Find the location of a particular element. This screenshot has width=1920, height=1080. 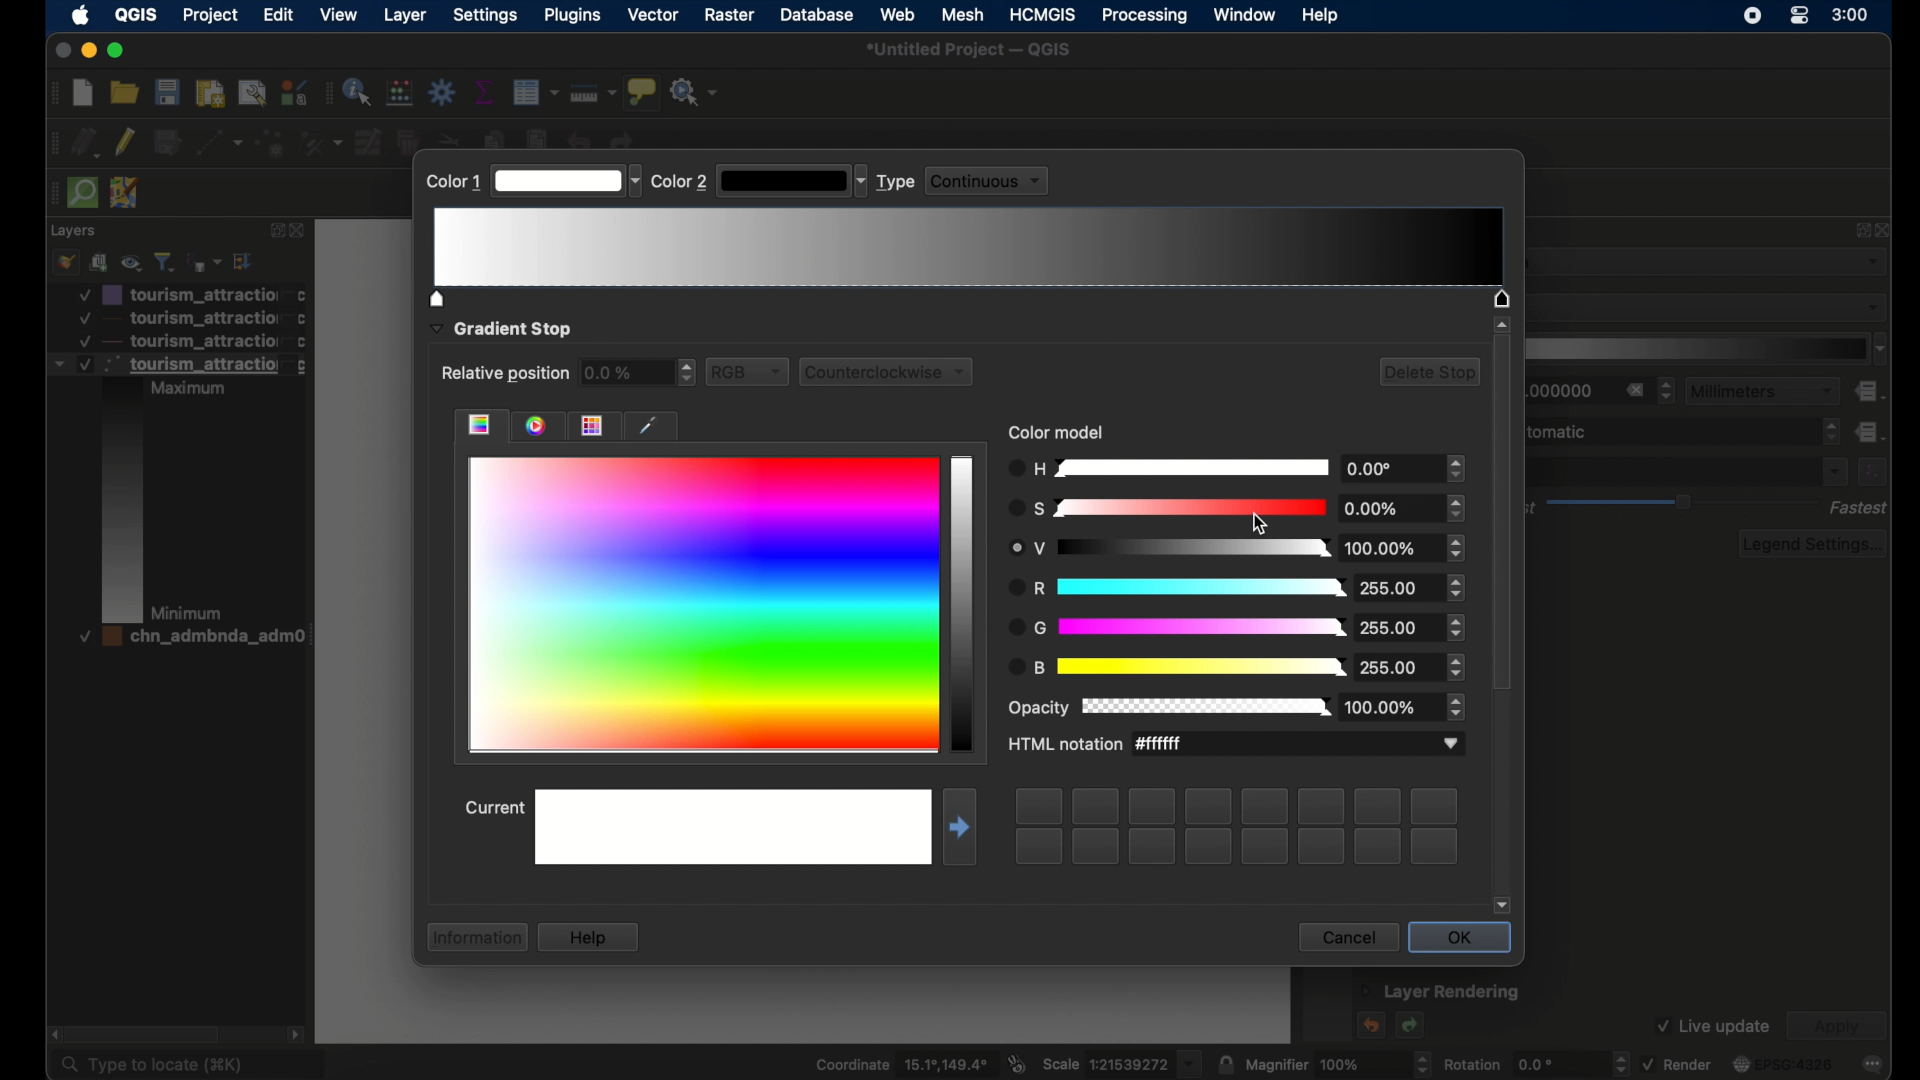

drag handle is located at coordinates (51, 144).